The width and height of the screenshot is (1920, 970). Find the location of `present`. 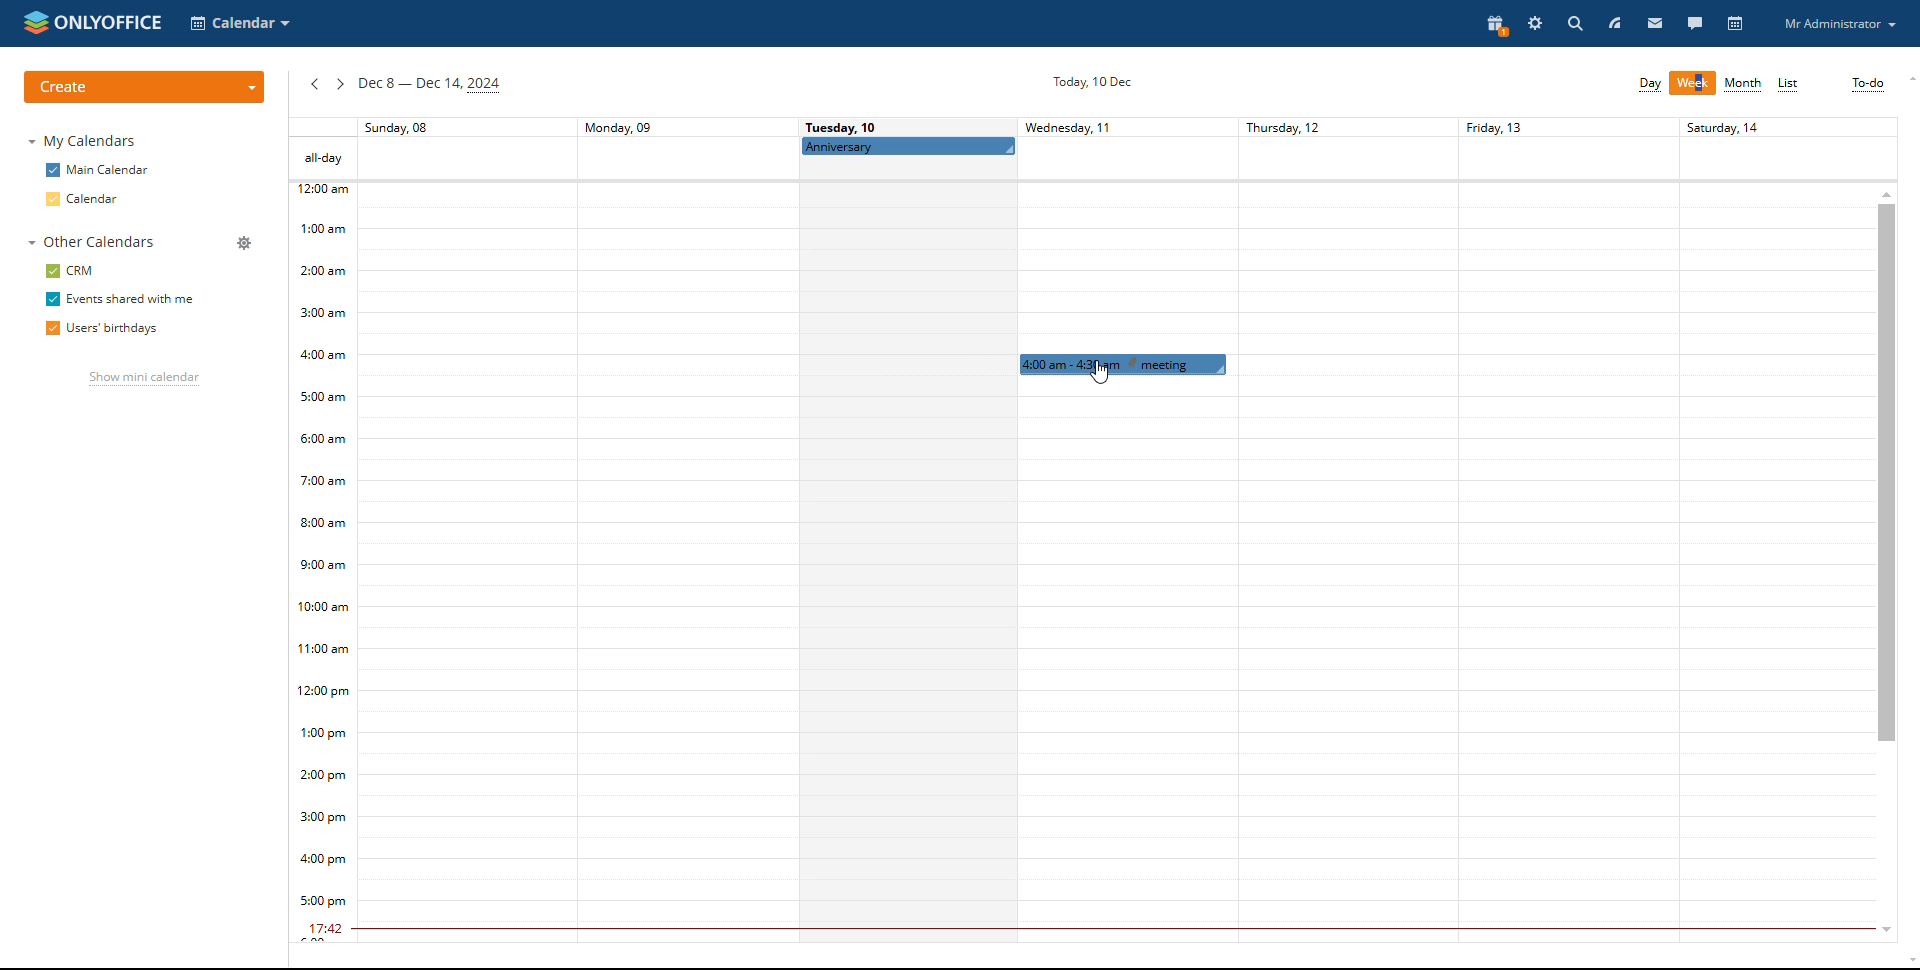

present is located at coordinates (1498, 26).